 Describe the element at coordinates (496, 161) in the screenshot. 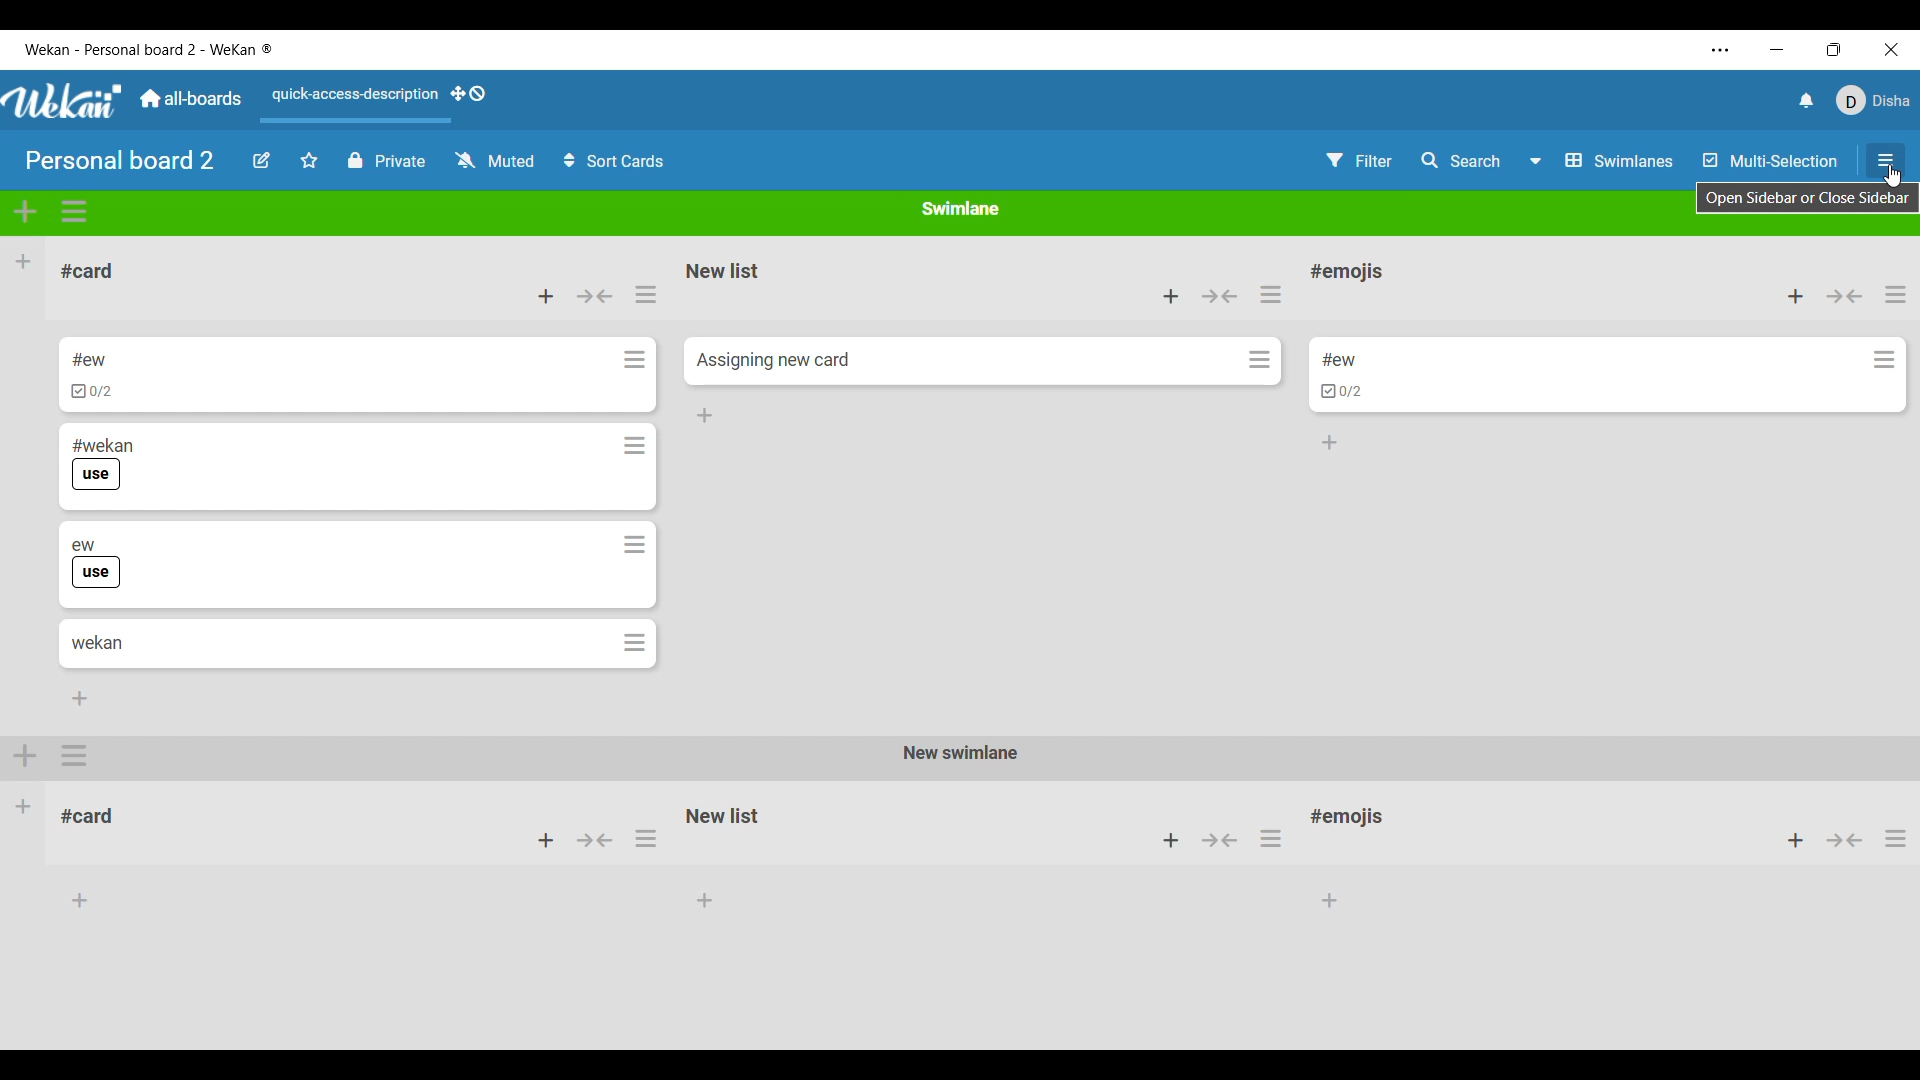

I see `Change watch options` at that location.